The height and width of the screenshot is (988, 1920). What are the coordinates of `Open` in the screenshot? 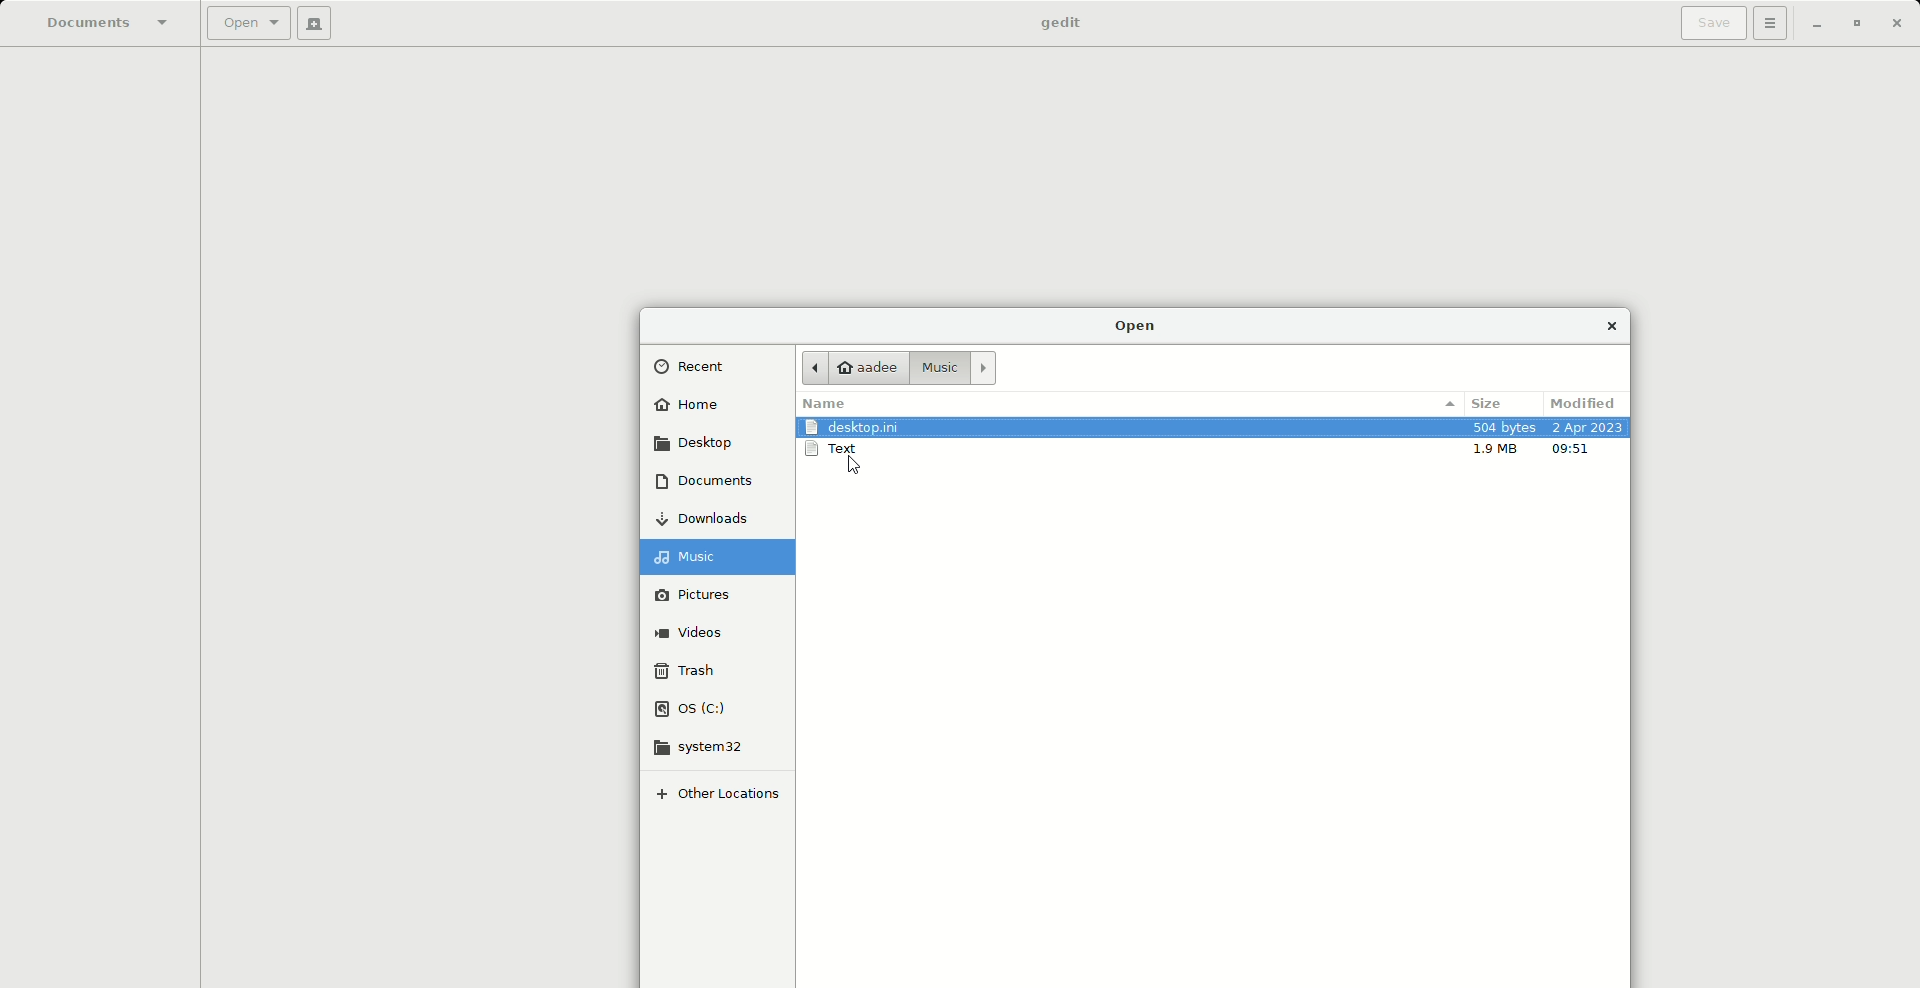 It's located at (1138, 326).